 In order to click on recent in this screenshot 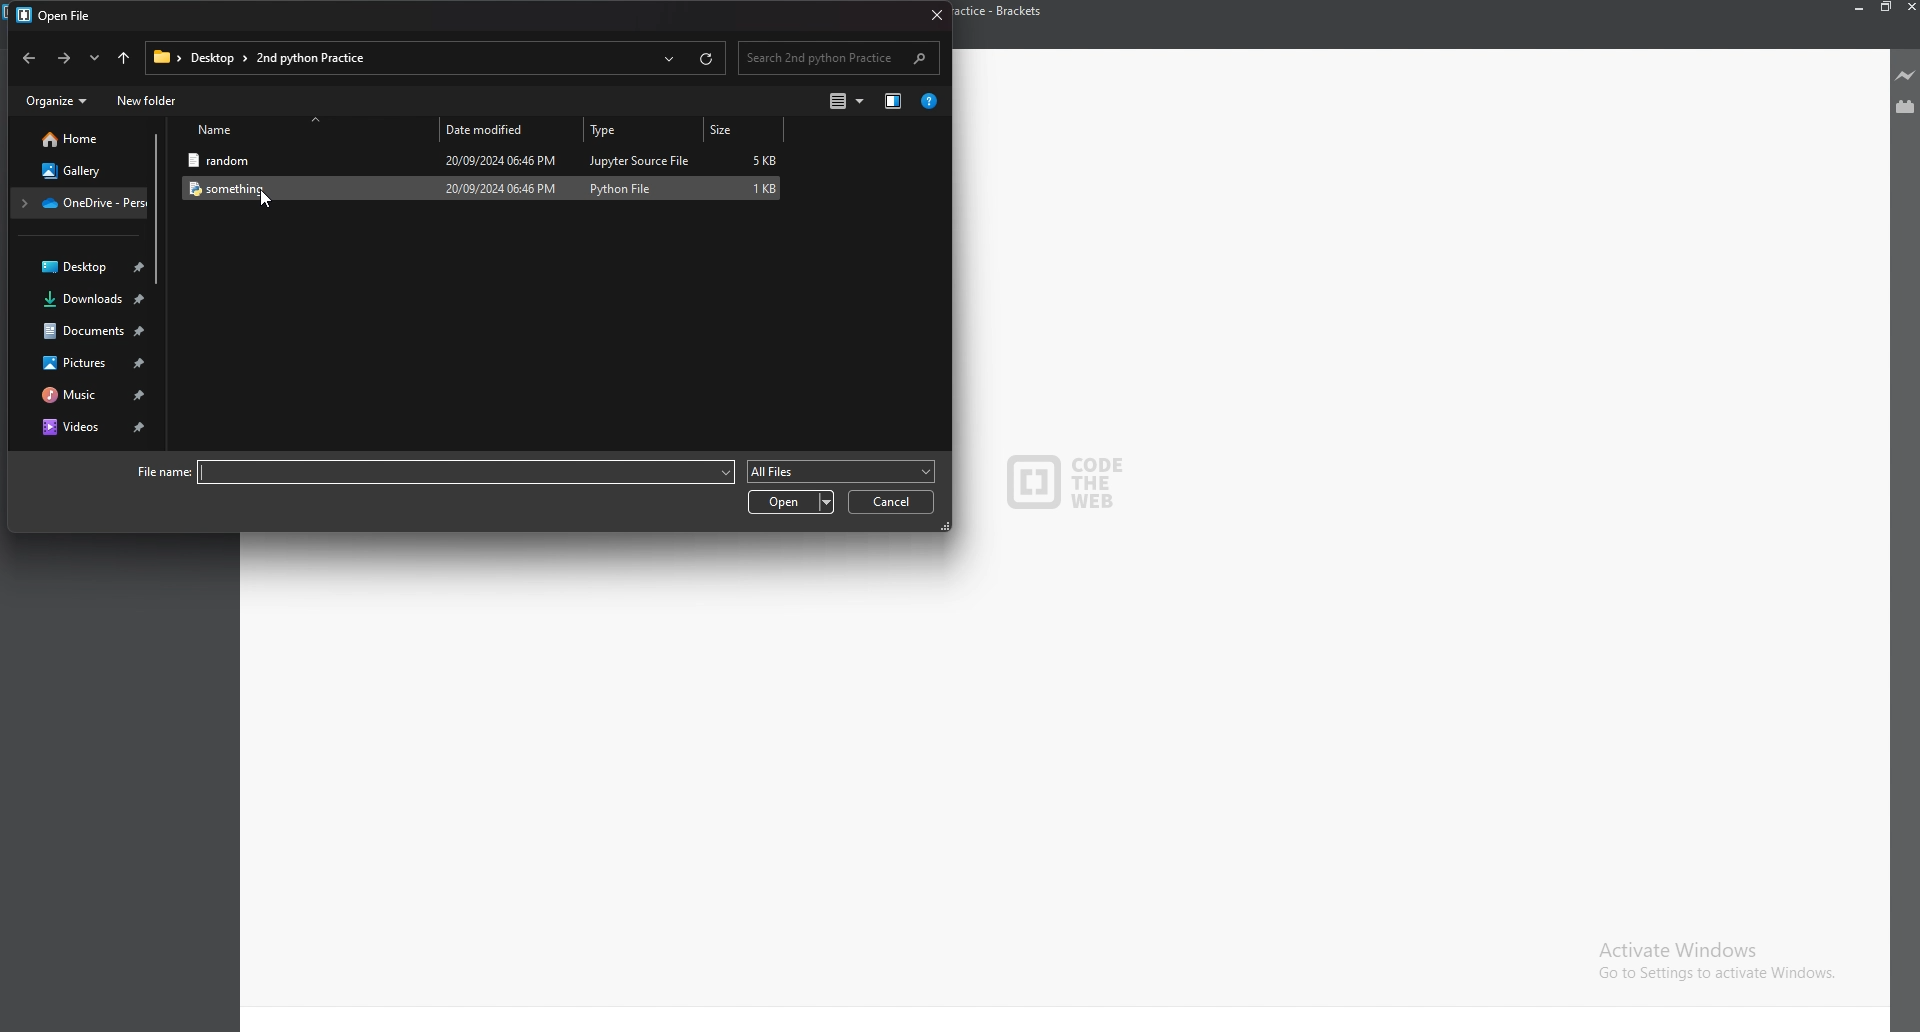, I will do `click(93, 57)`.